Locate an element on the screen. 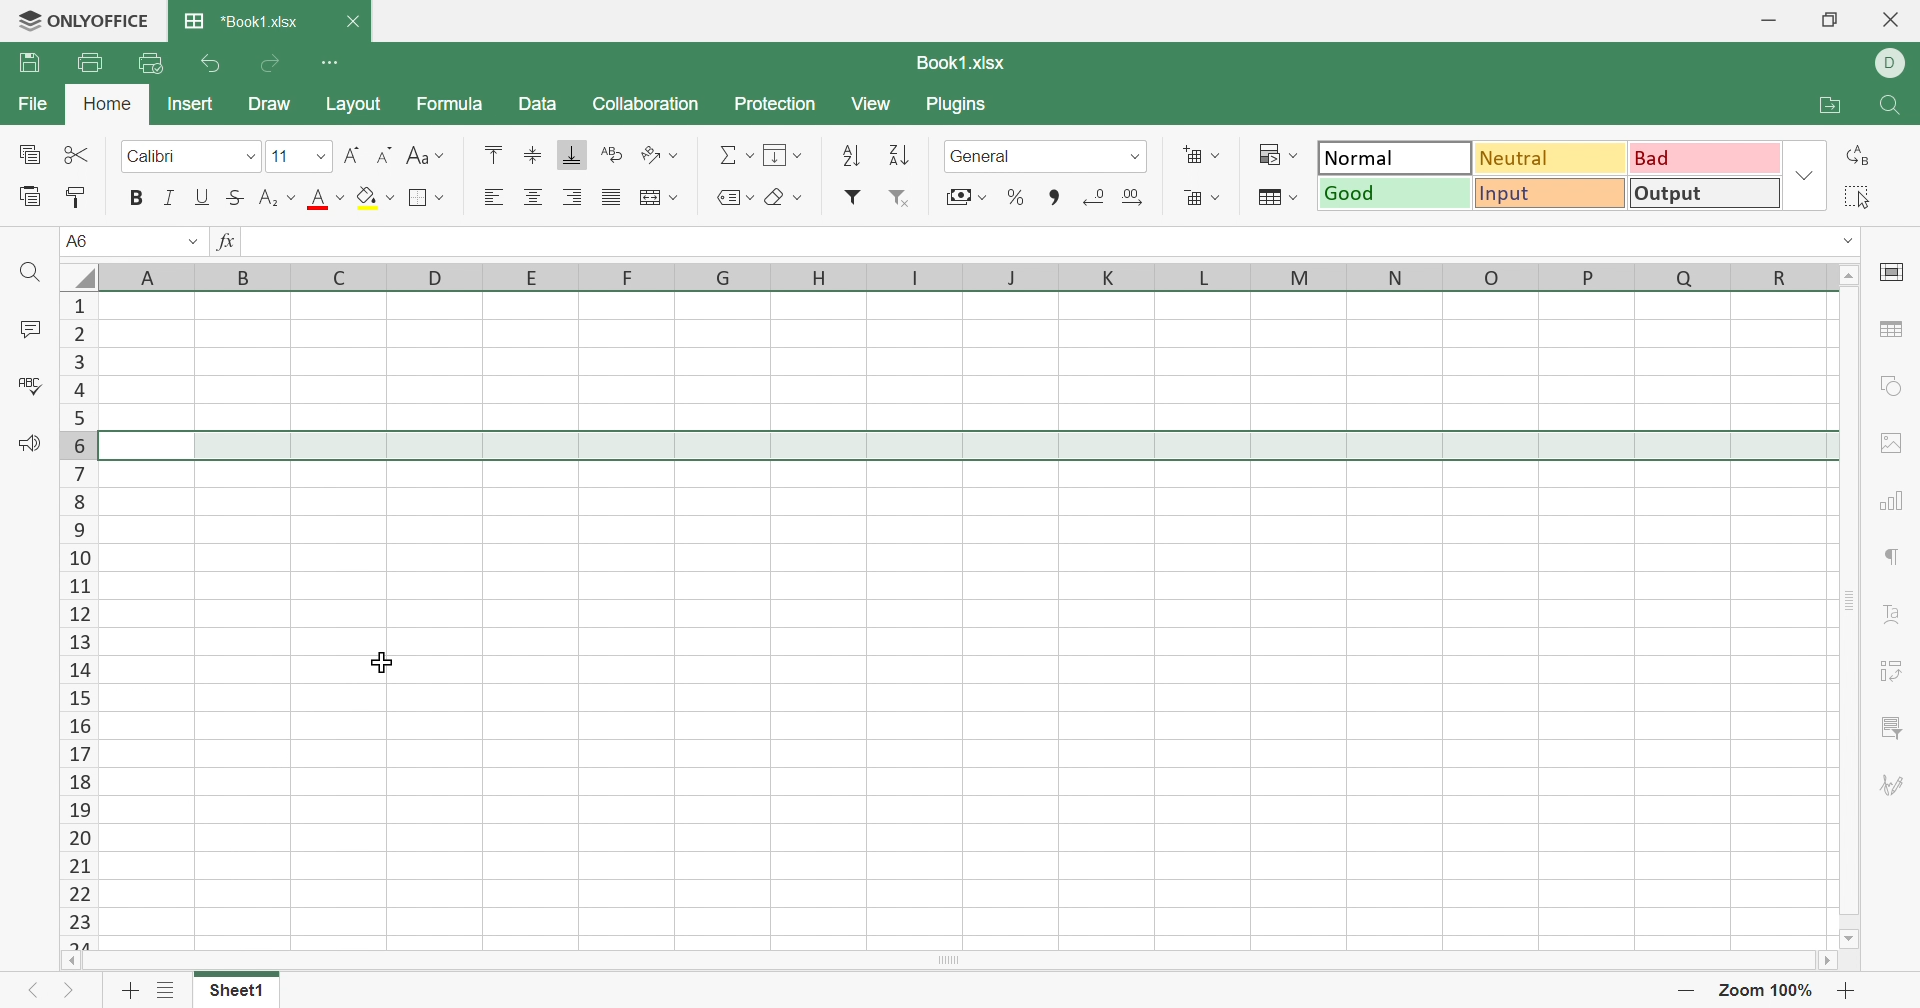 This screenshot has height=1008, width=1920. Align Middle is located at coordinates (533, 158).